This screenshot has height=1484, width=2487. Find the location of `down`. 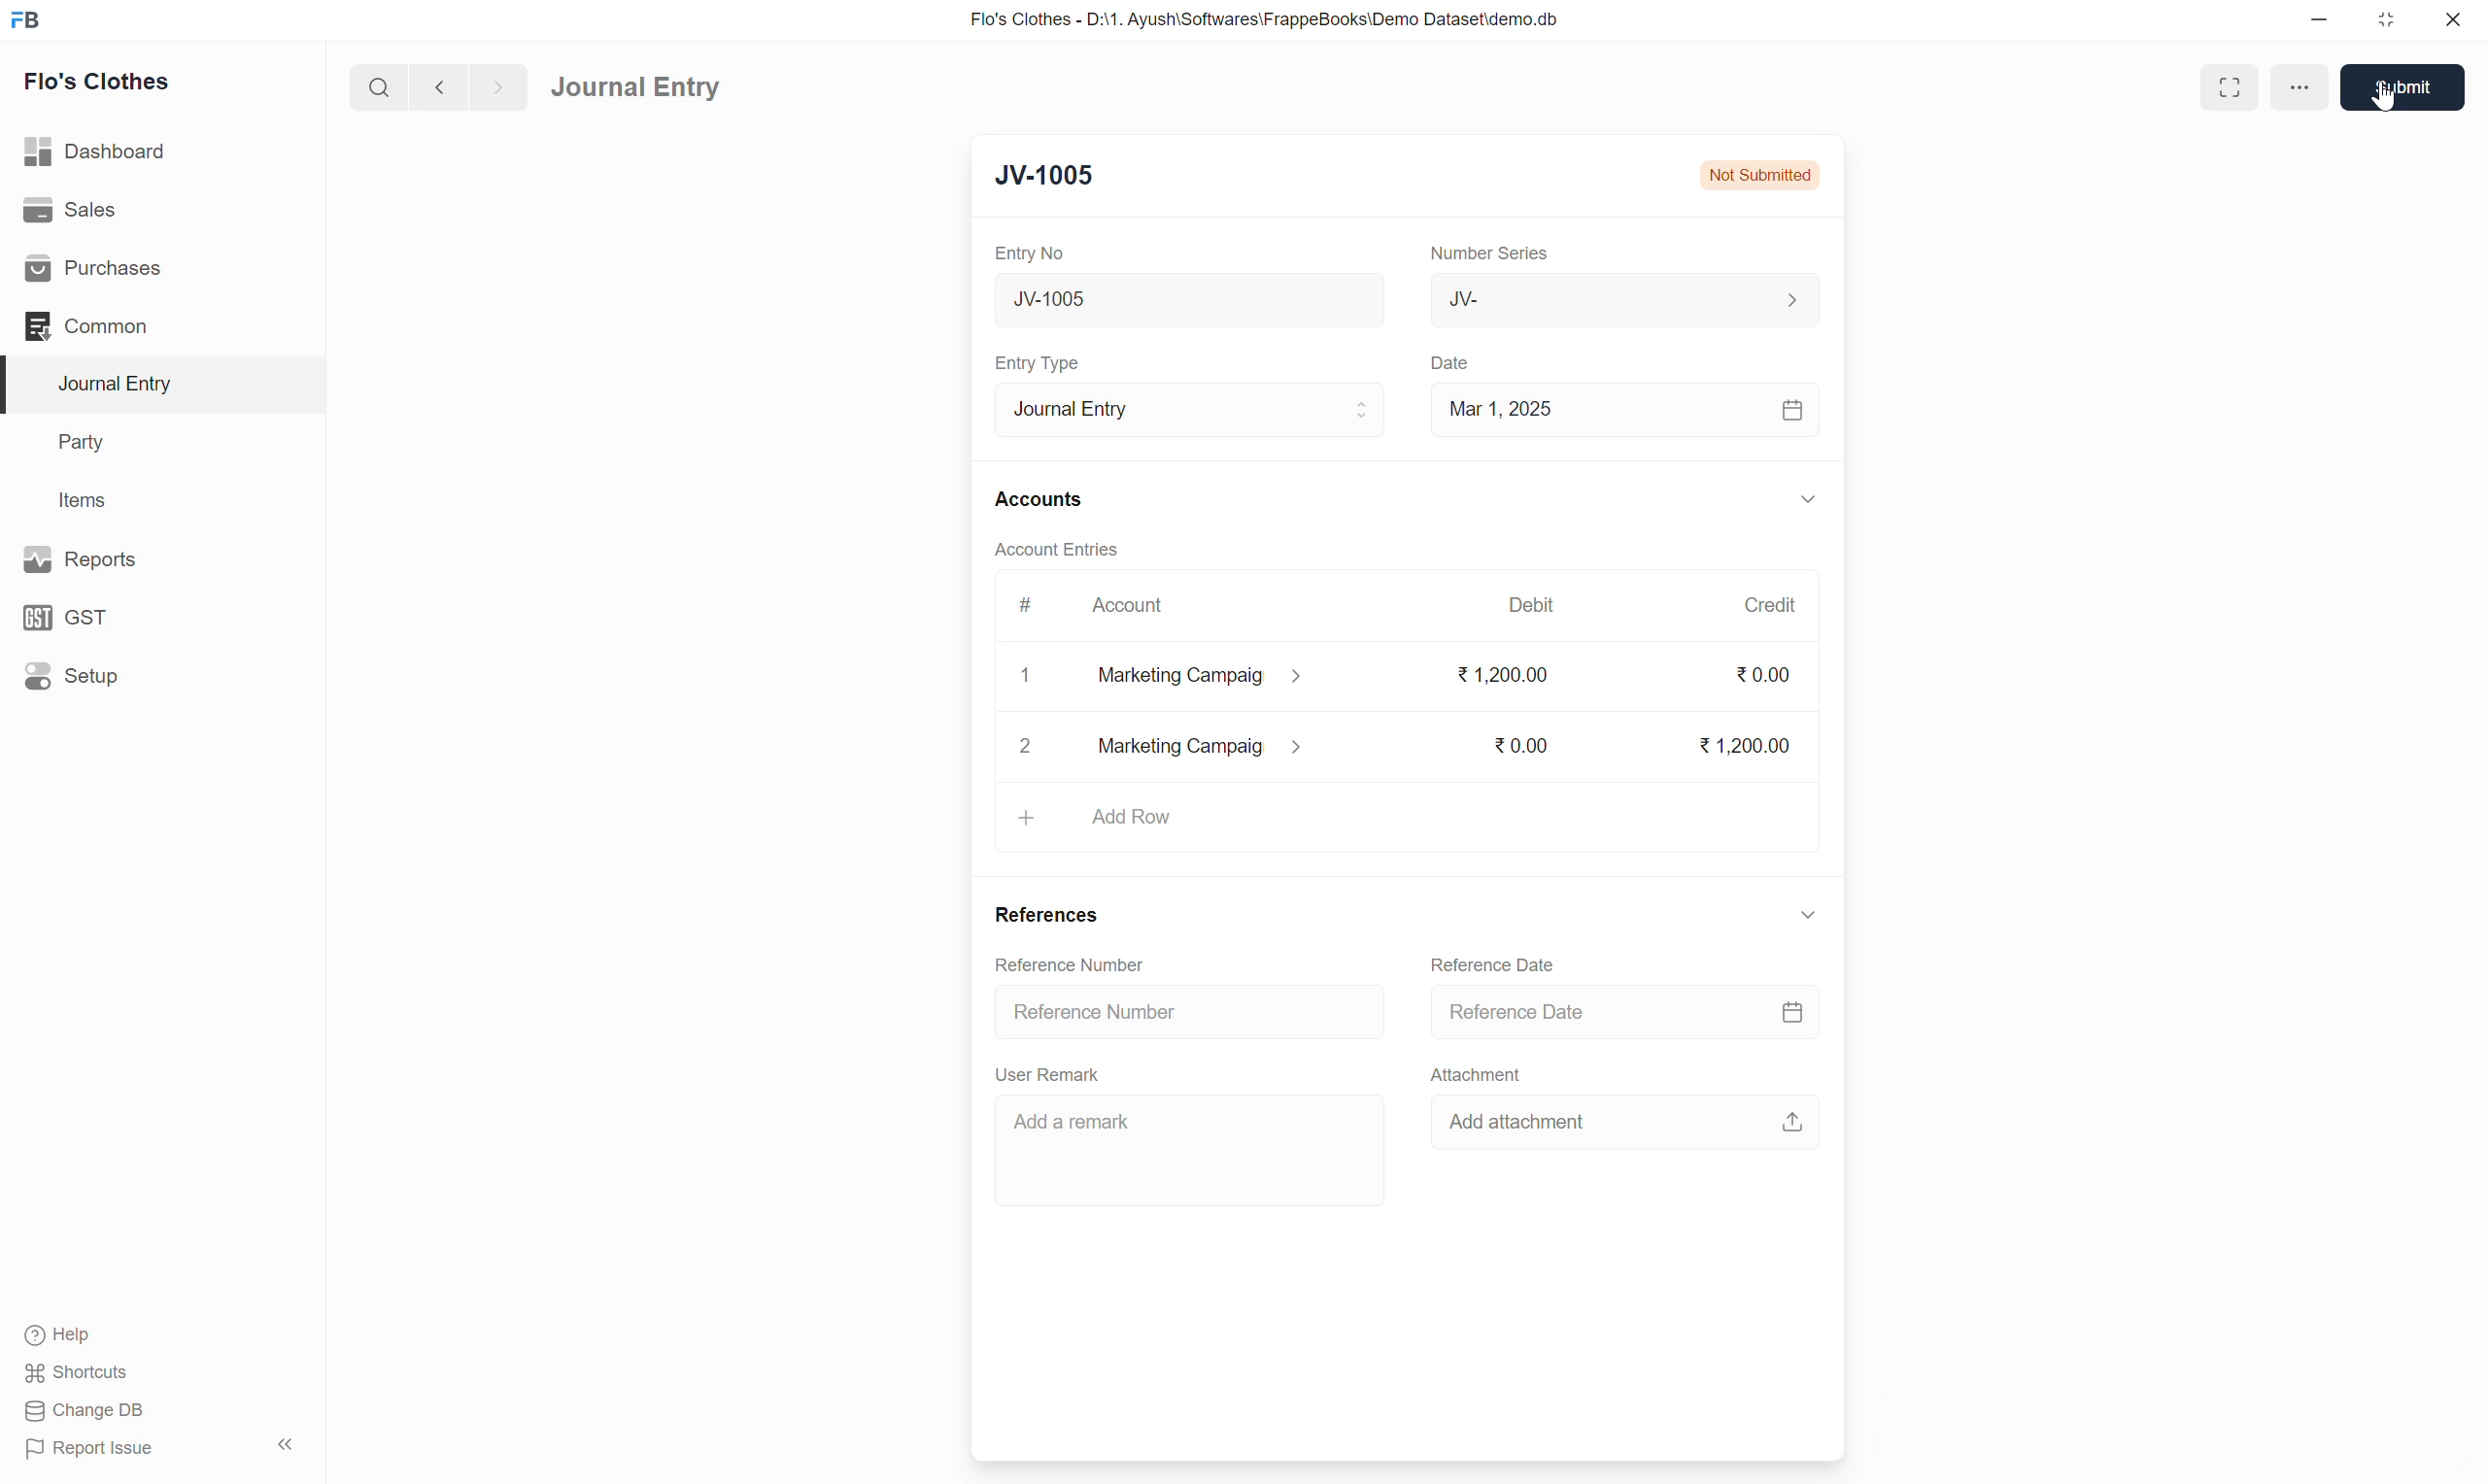

down is located at coordinates (1805, 502).